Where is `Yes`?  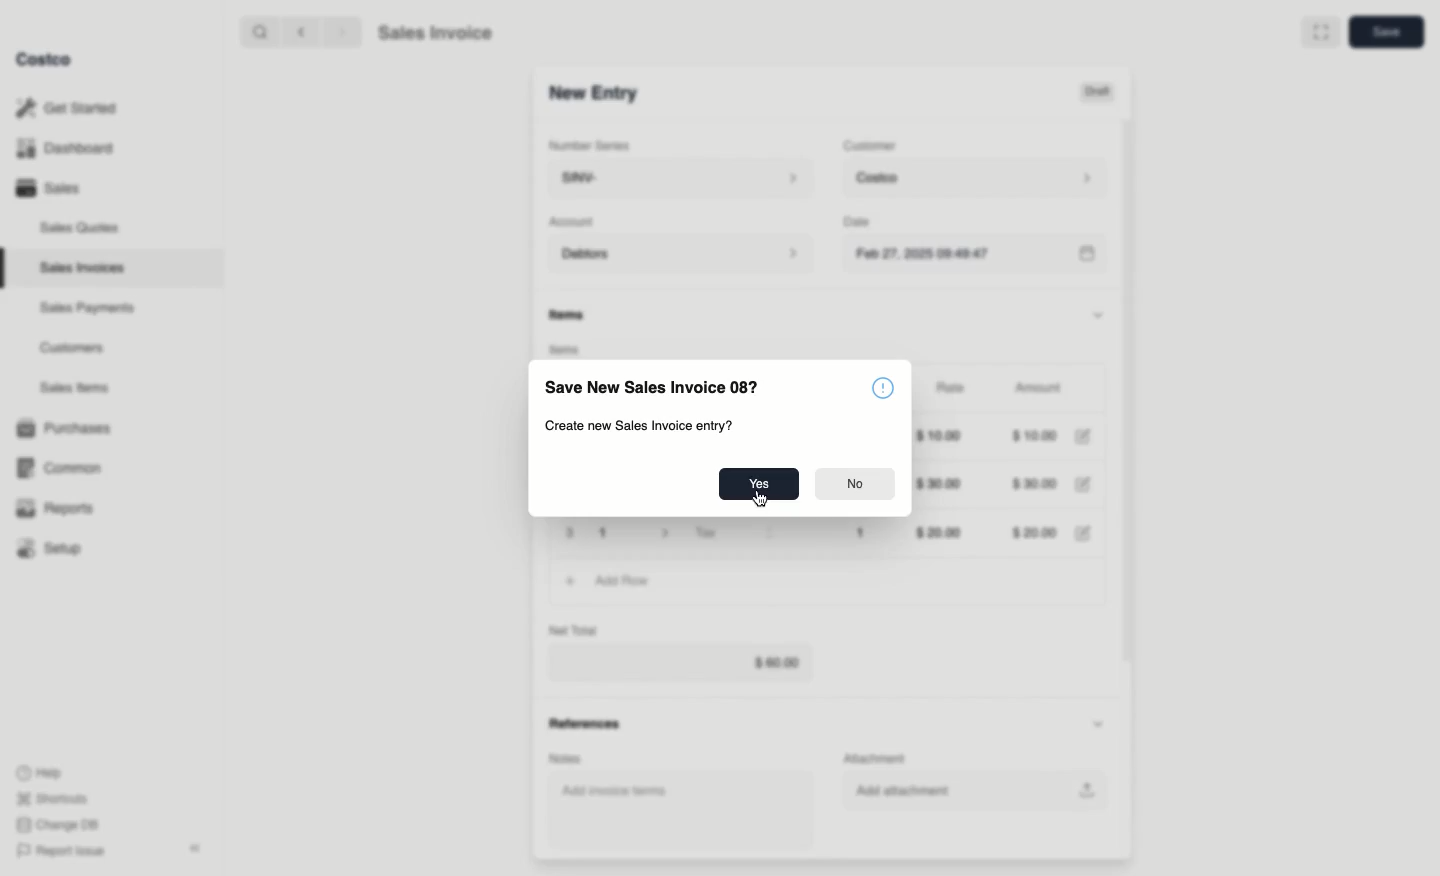 Yes is located at coordinates (758, 486).